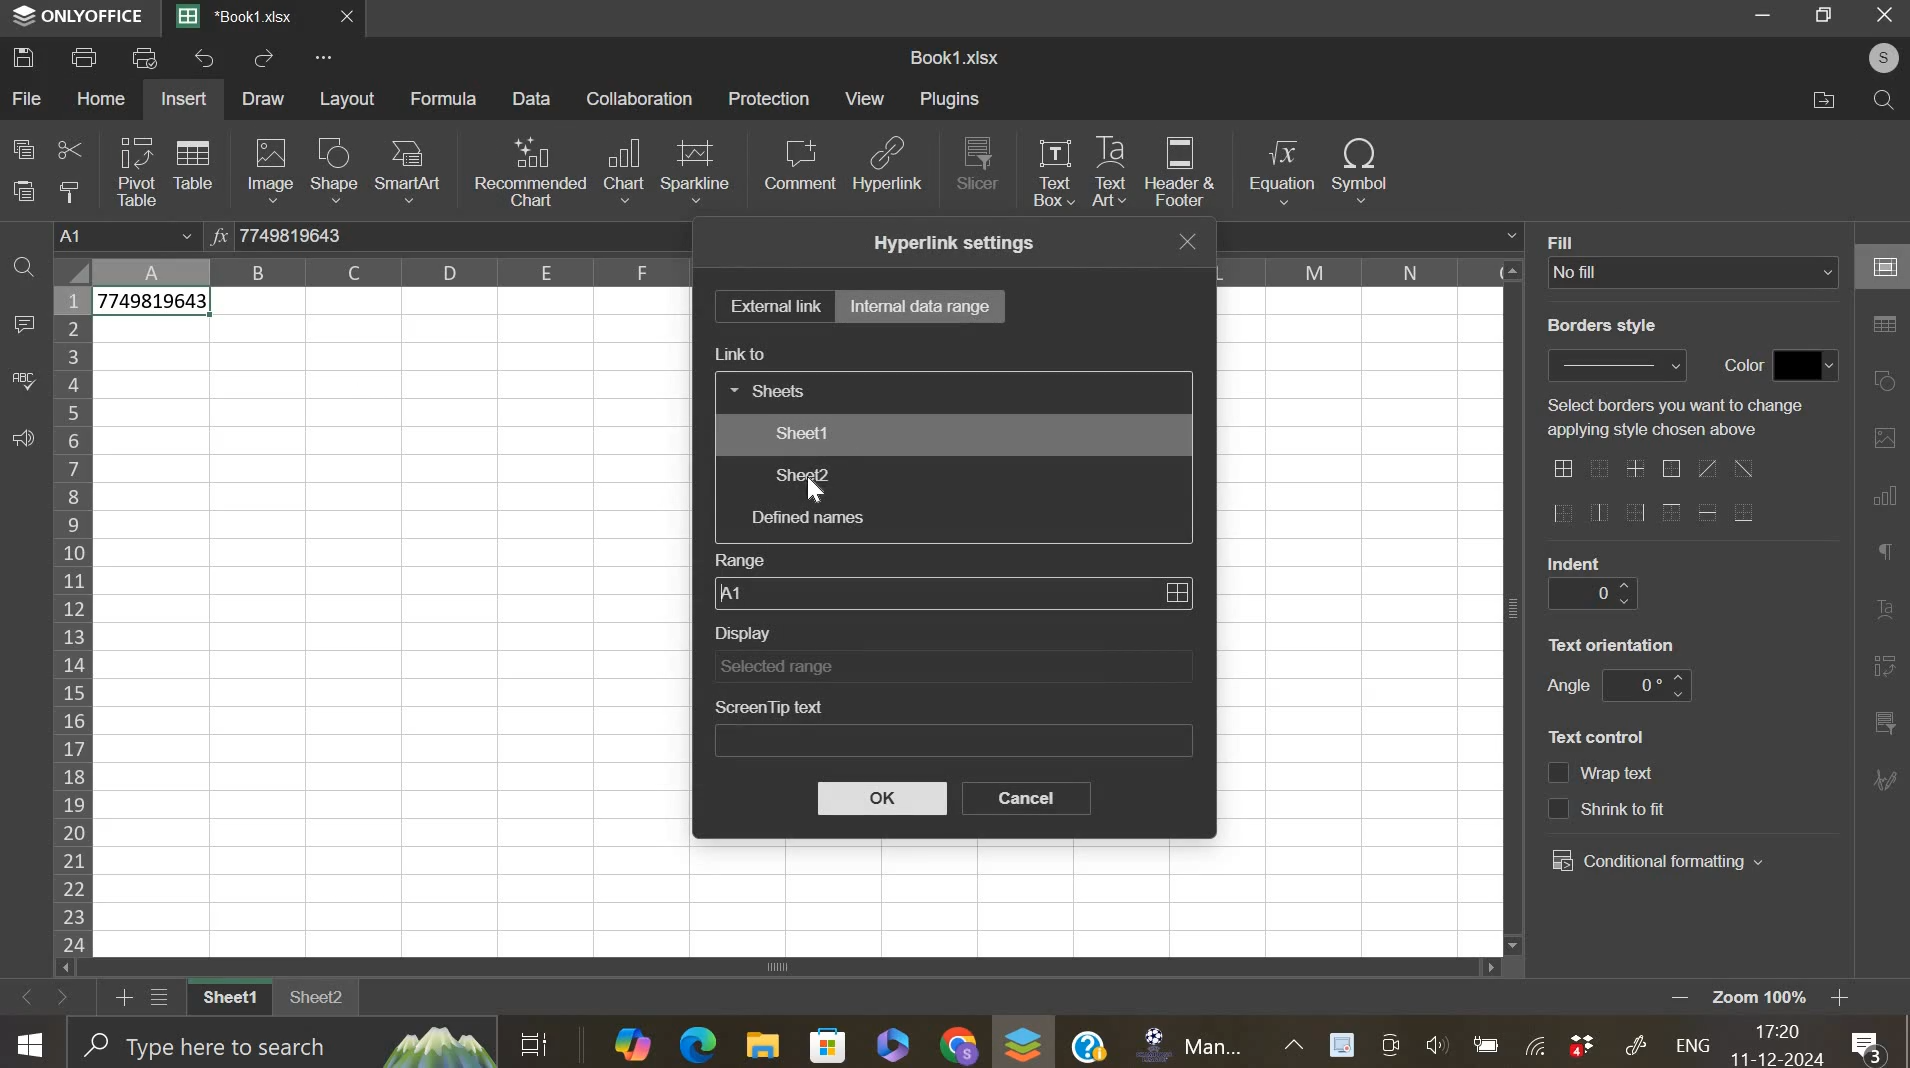 The height and width of the screenshot is (1068, 1910). I want to click on cut, so click(69, 152).